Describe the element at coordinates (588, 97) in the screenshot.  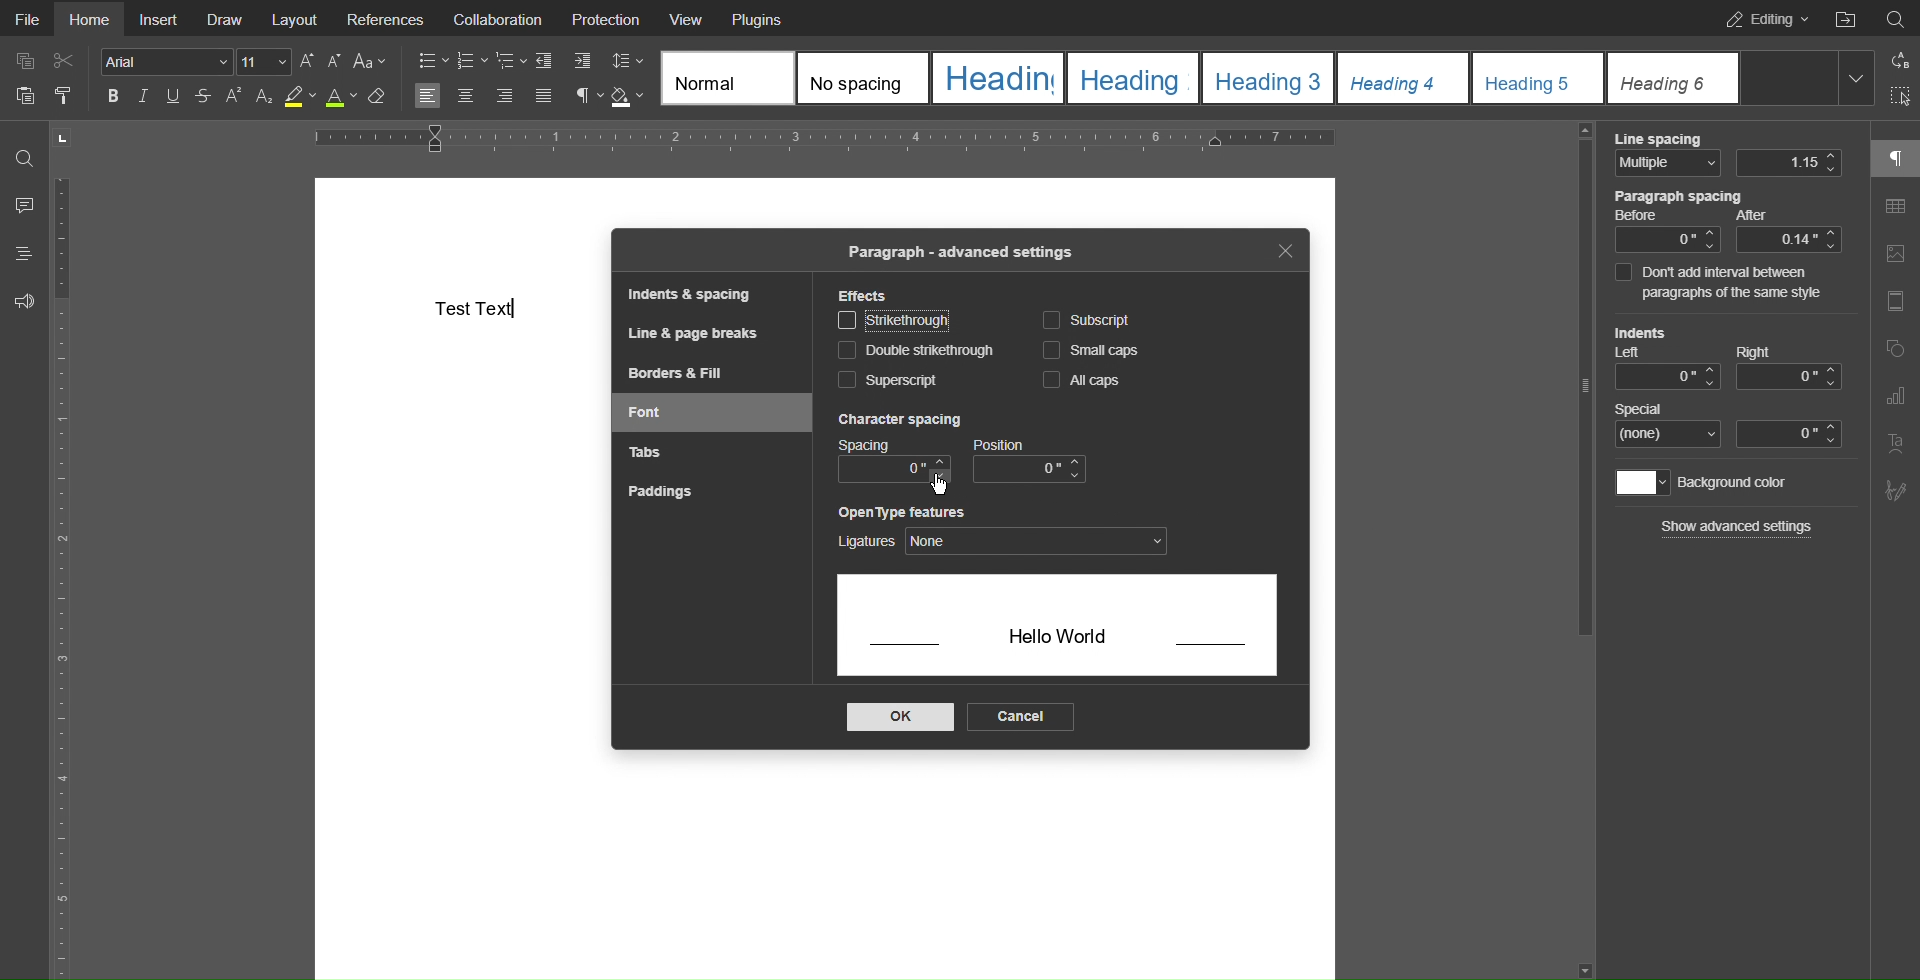
I see `Paragraph Settings` at that location.